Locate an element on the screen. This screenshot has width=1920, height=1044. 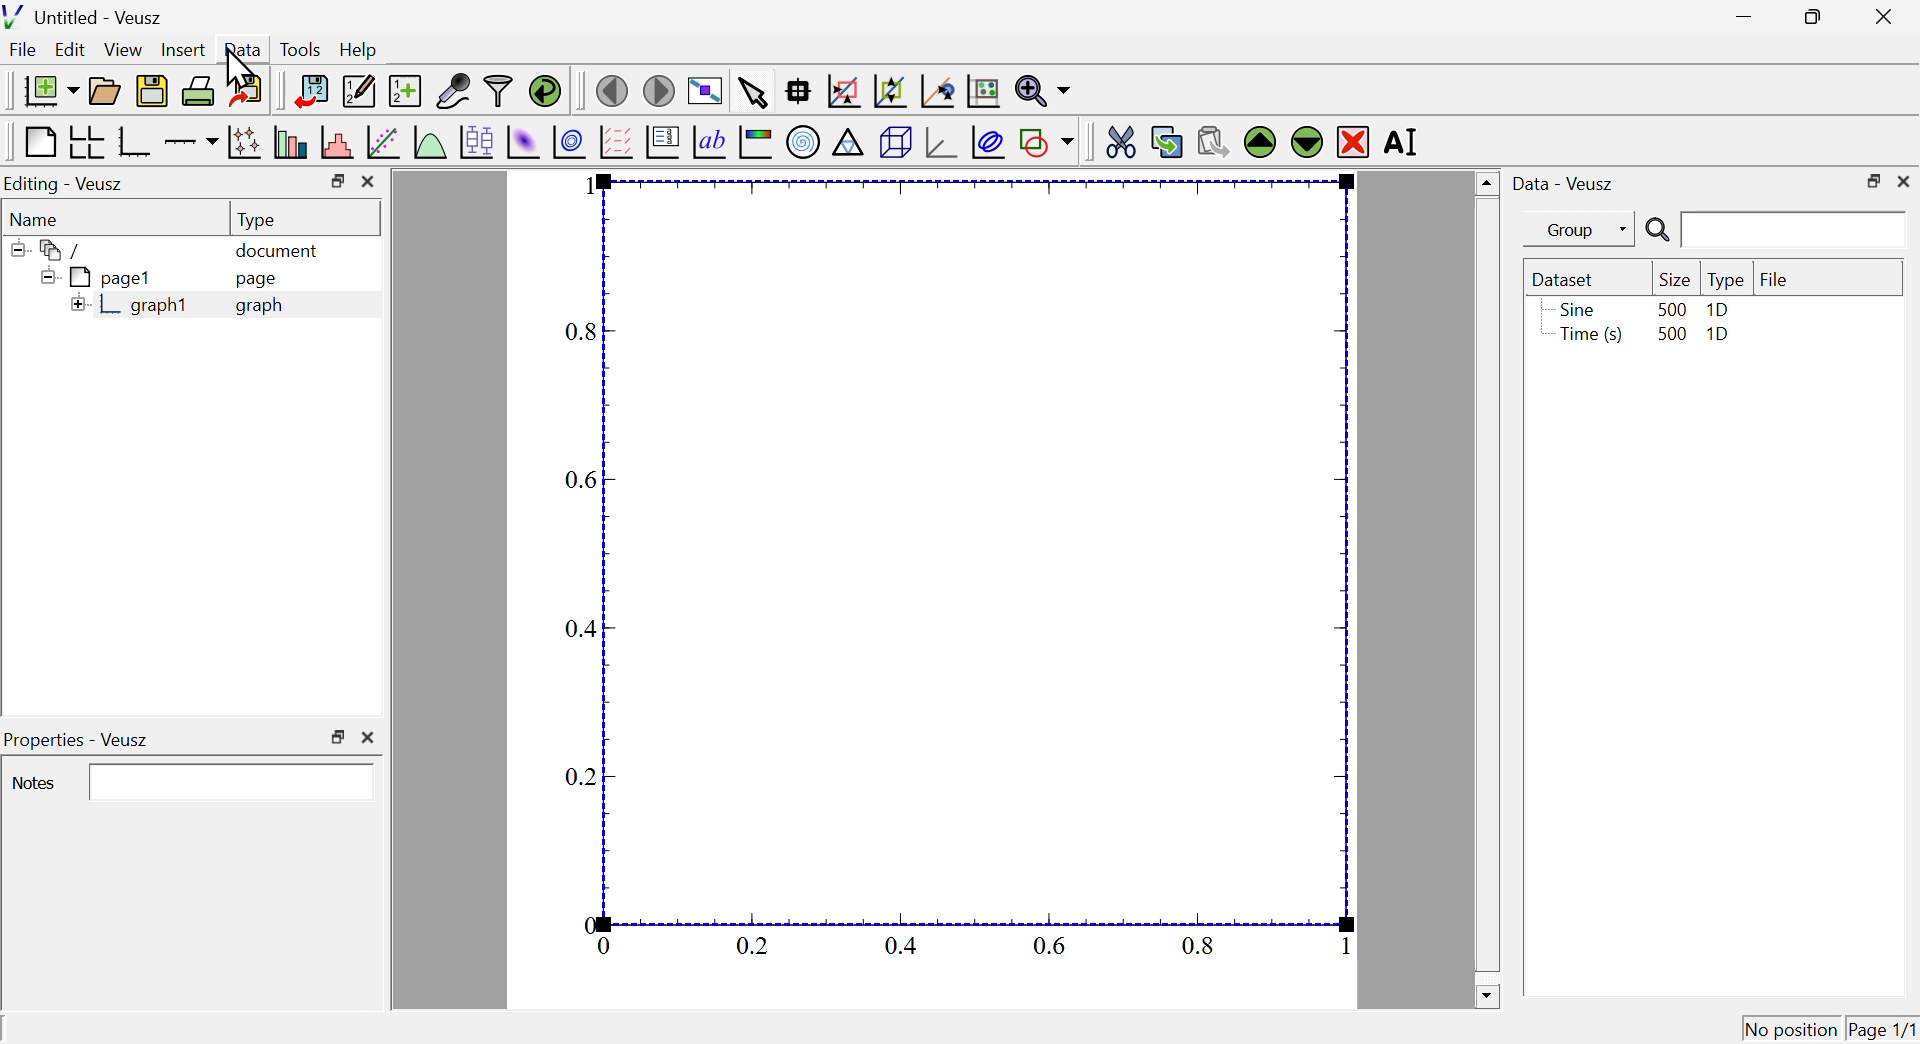
size is located at coordinates (1672, 279).